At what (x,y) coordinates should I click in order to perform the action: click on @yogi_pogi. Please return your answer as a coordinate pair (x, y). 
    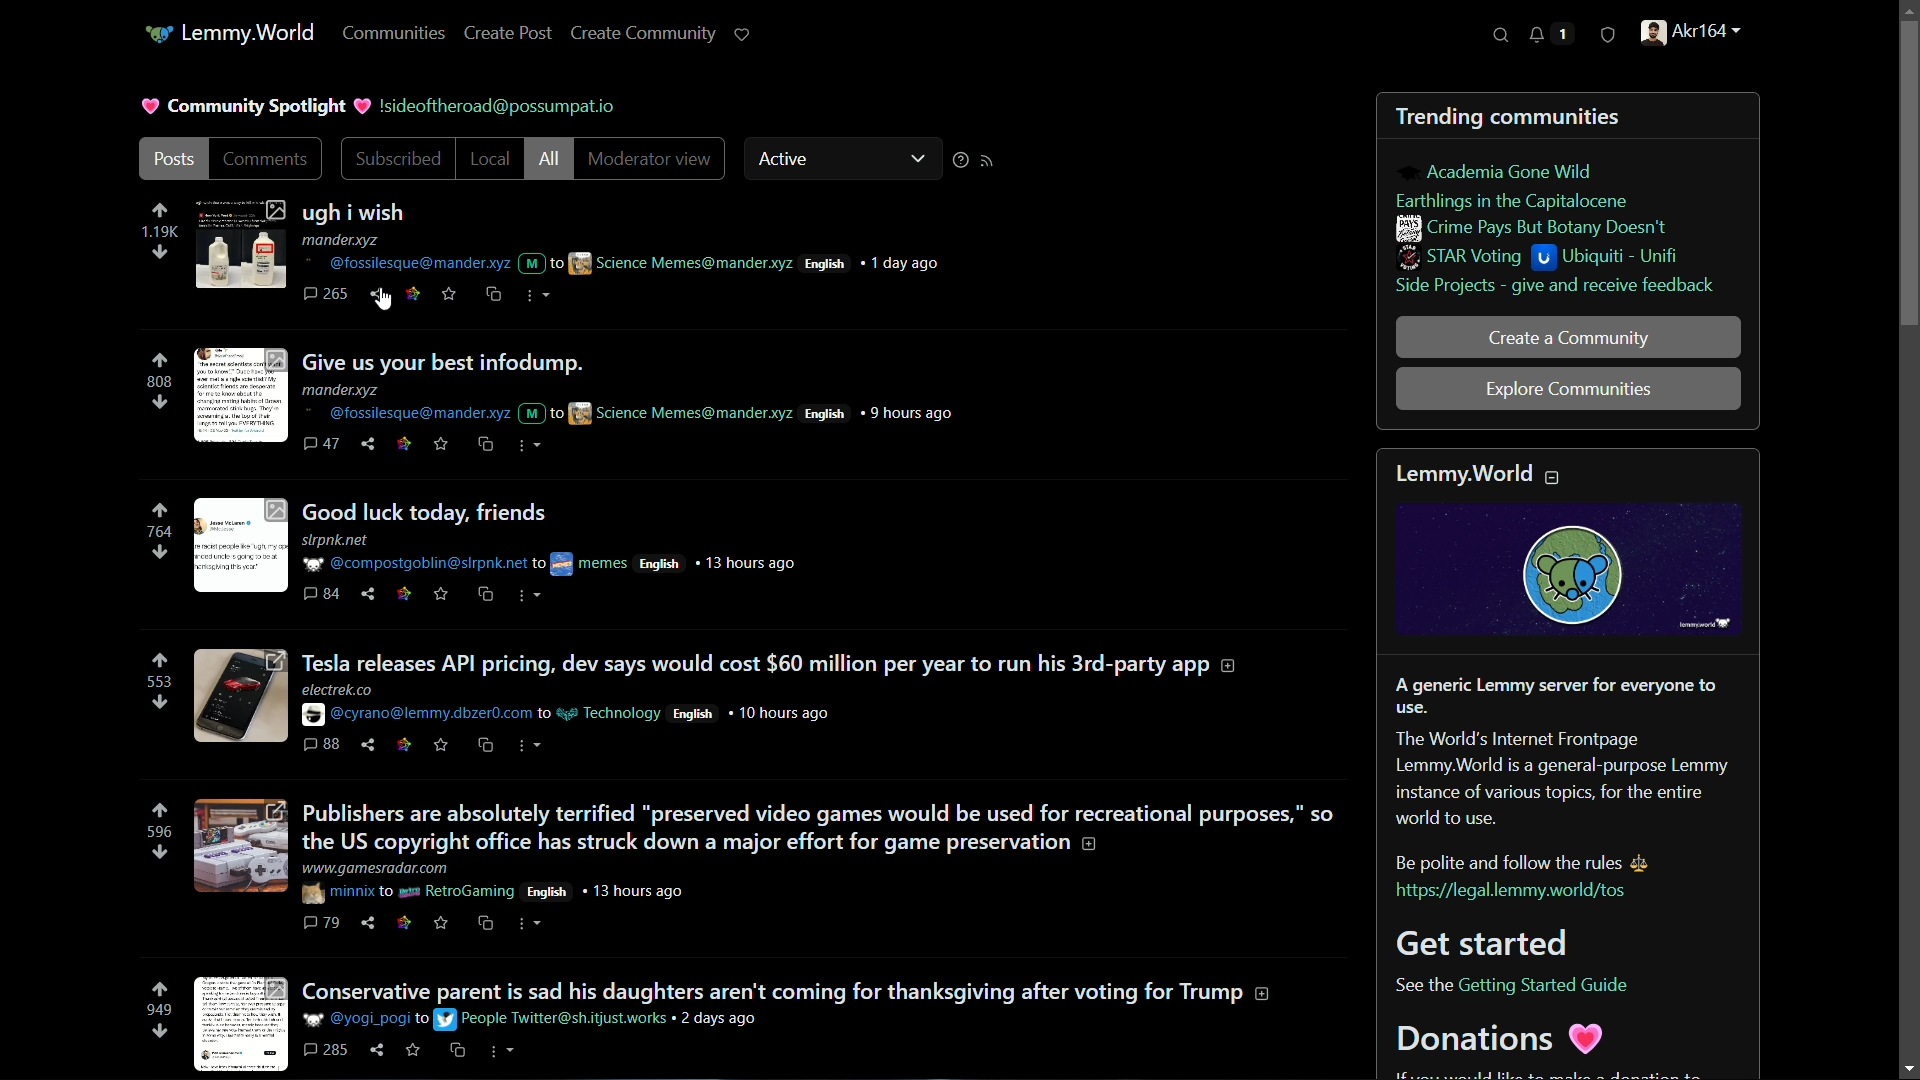
    Looking at the image, I should click on (357, 1019).